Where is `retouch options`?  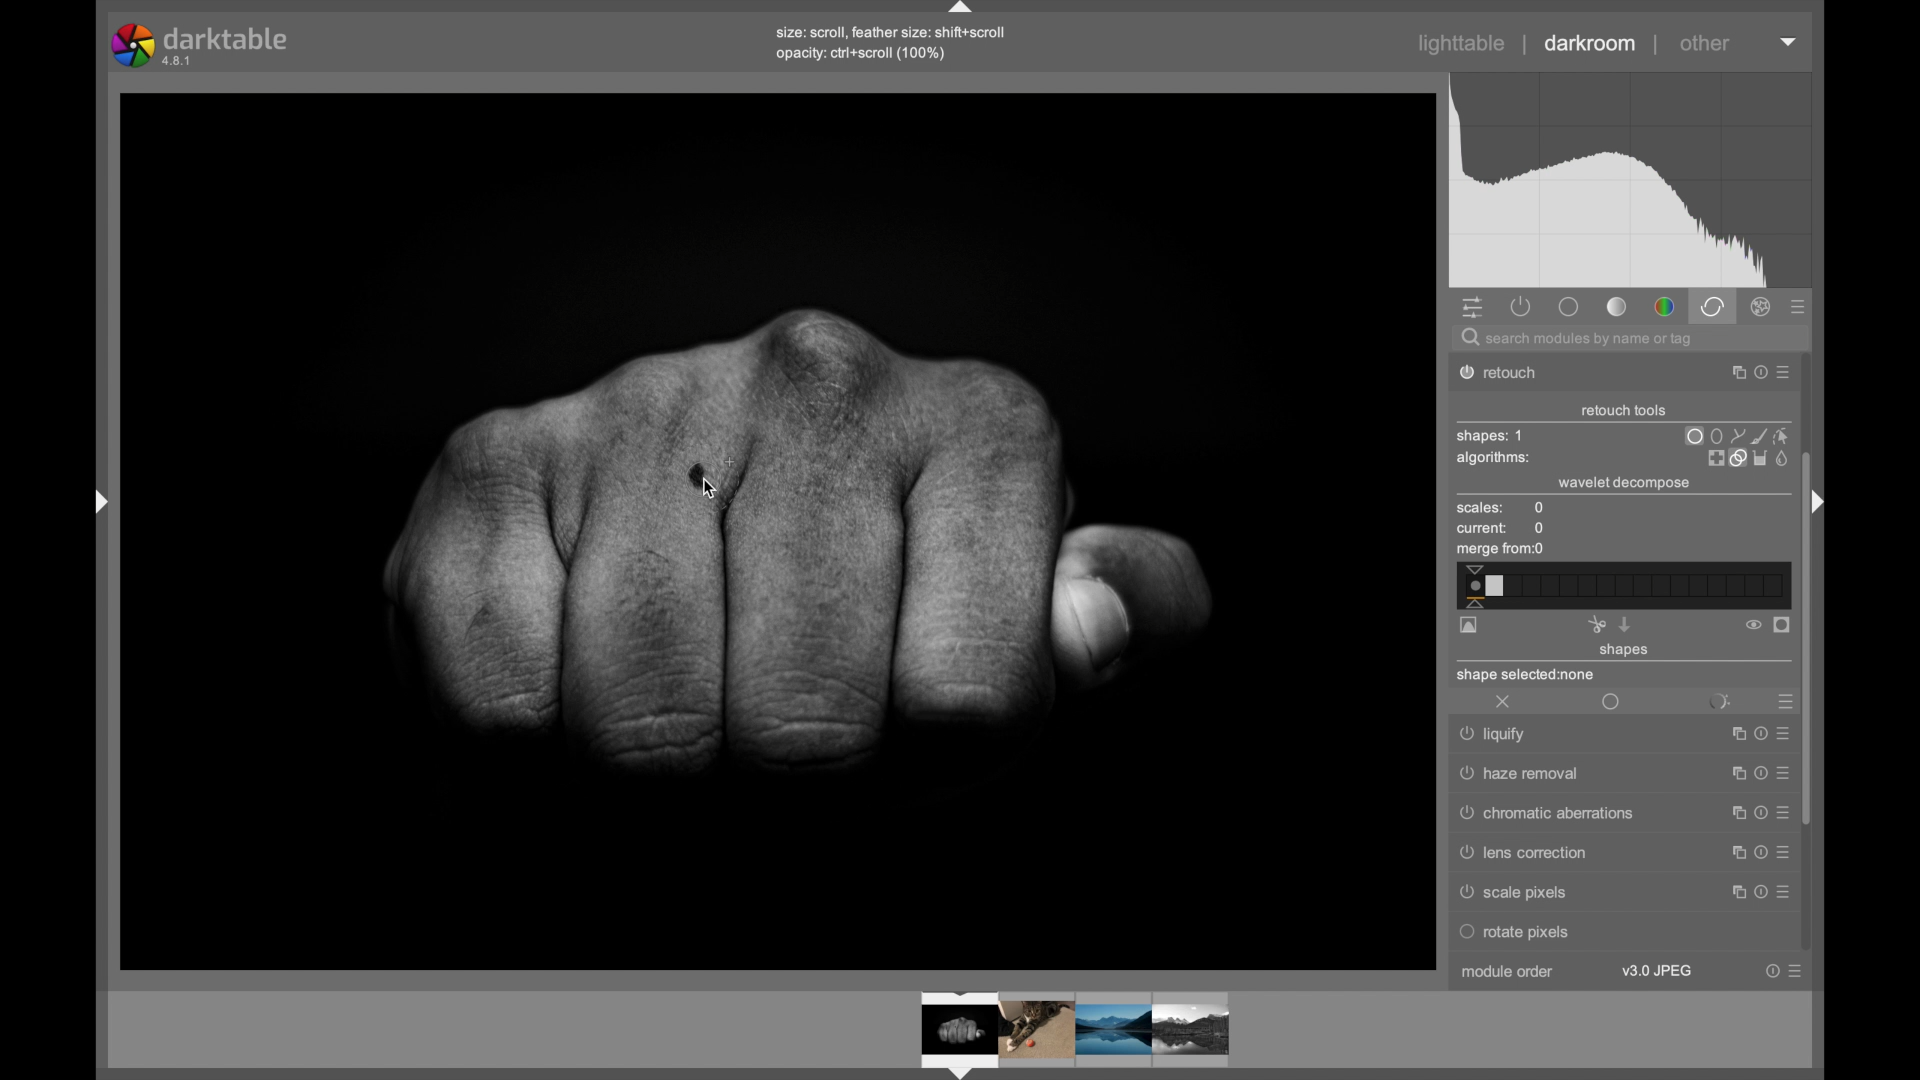
retouch options is located at coordinates (1746, 458).